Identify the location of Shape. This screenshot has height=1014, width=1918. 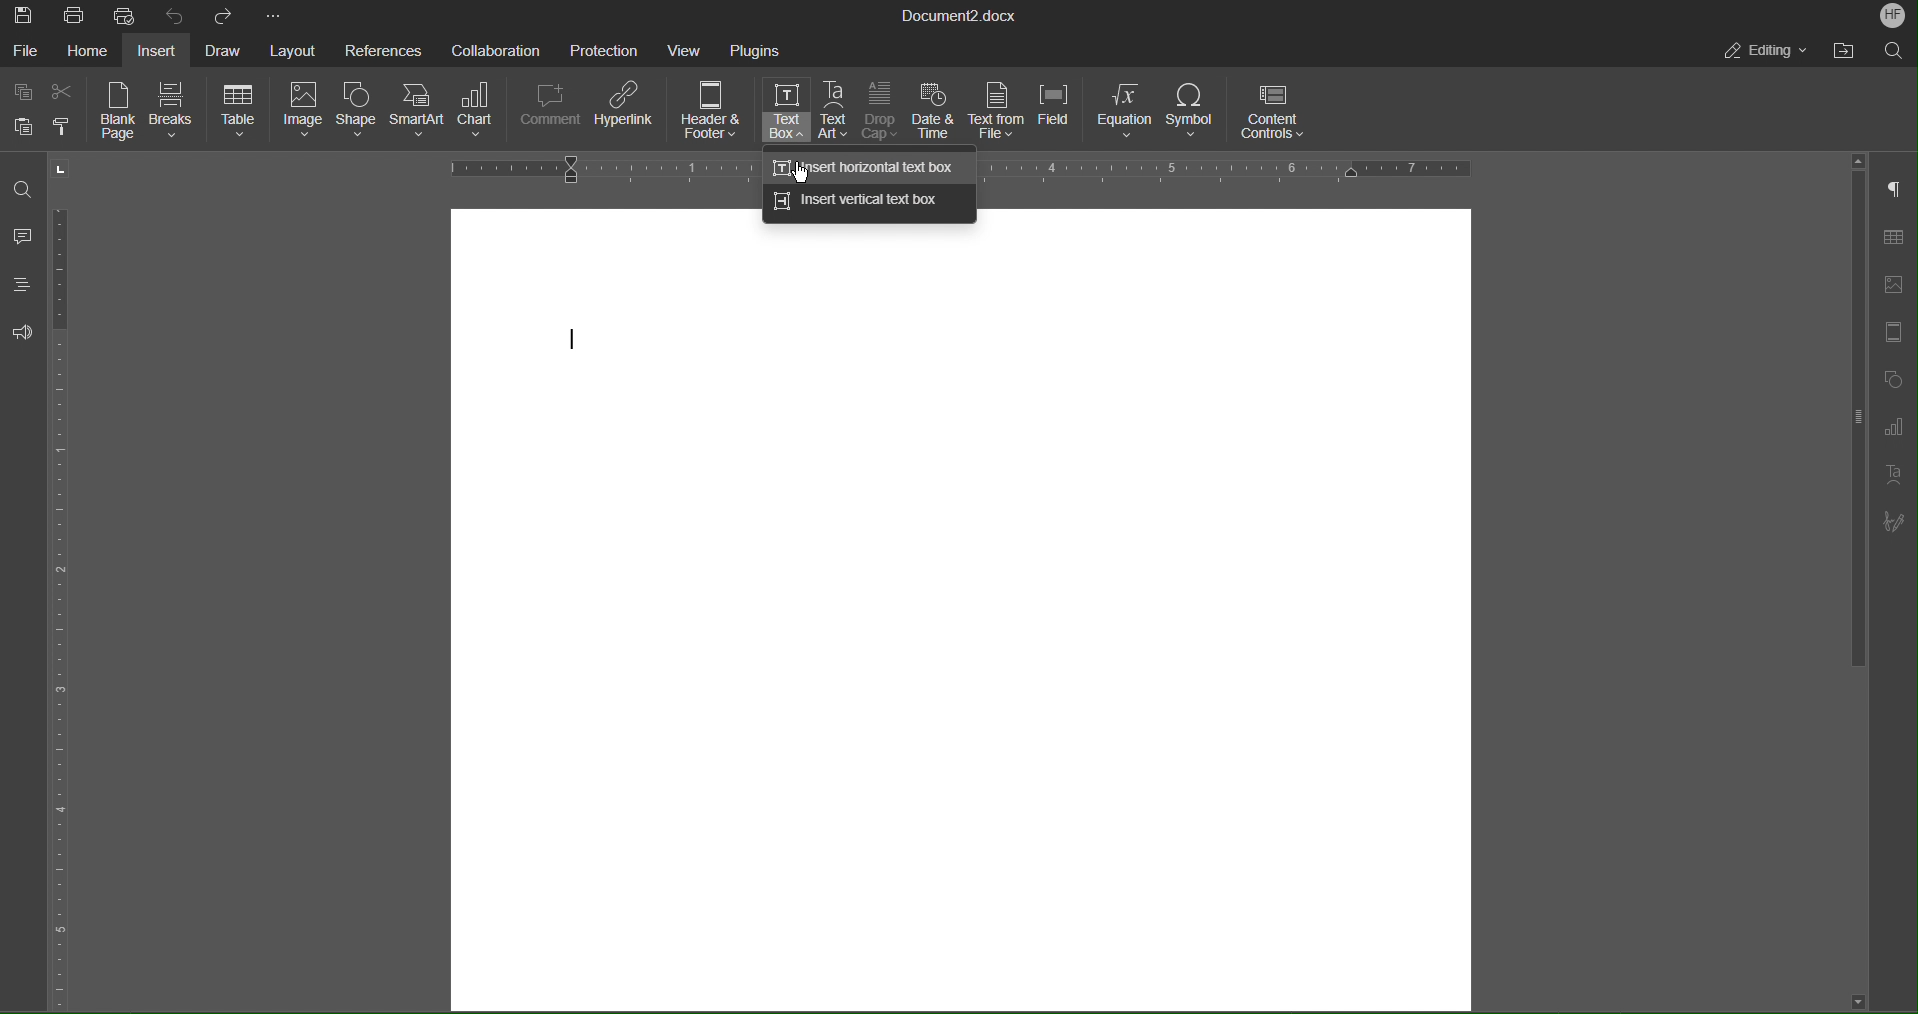
(359, 114).